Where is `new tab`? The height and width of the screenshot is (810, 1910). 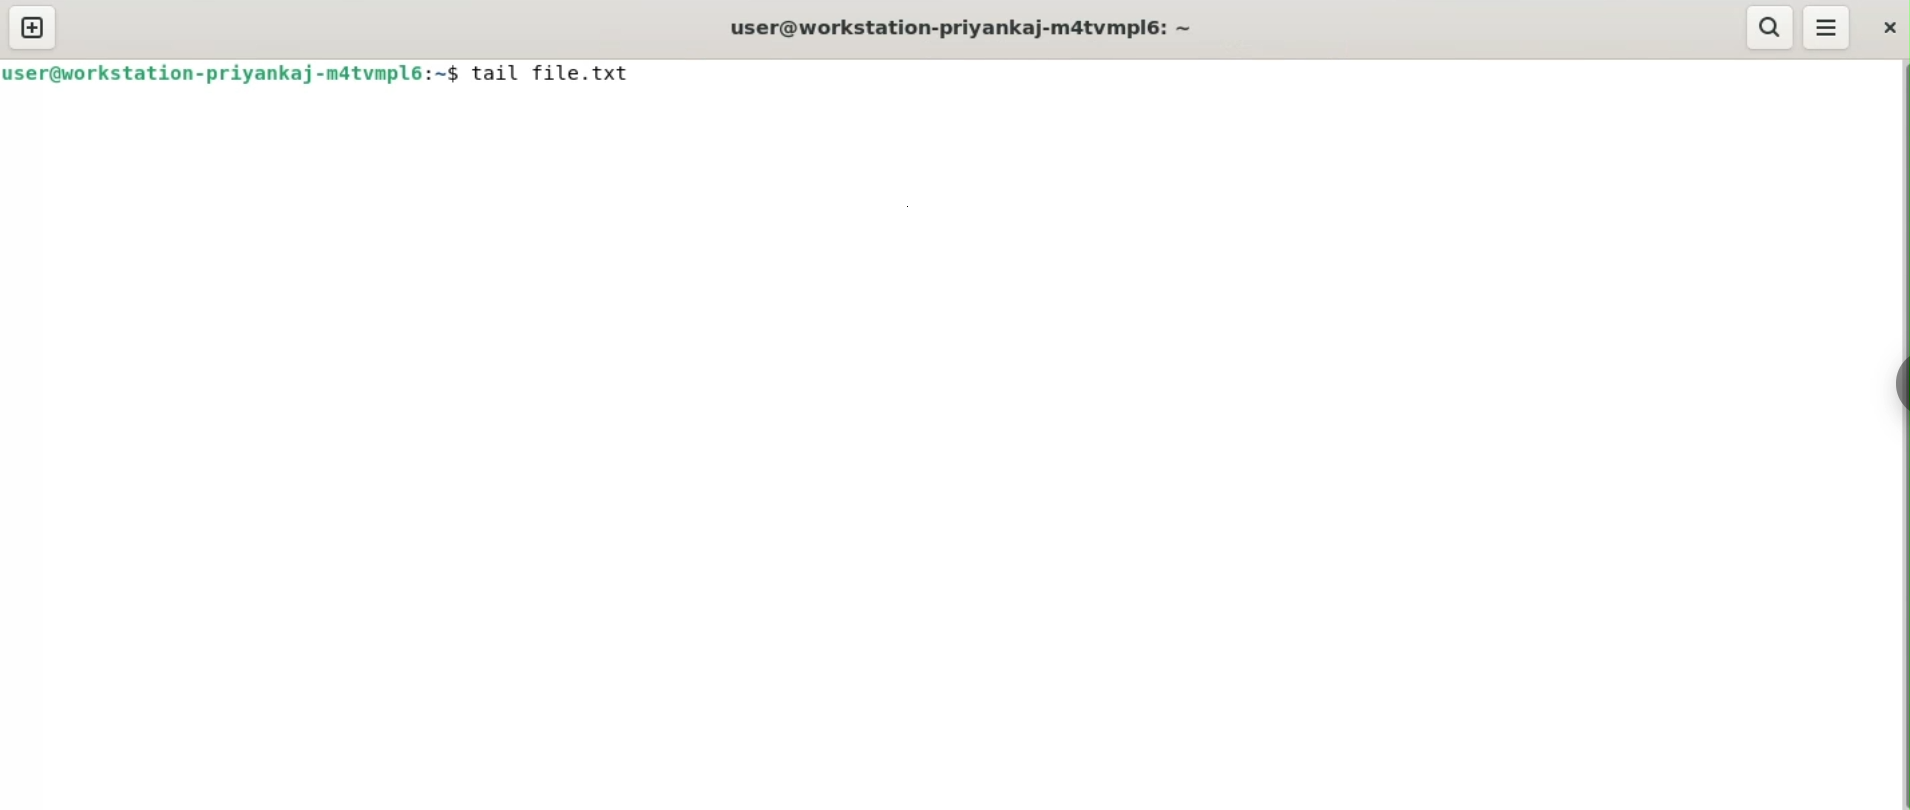 new tab is located at coordinates (33, 27).